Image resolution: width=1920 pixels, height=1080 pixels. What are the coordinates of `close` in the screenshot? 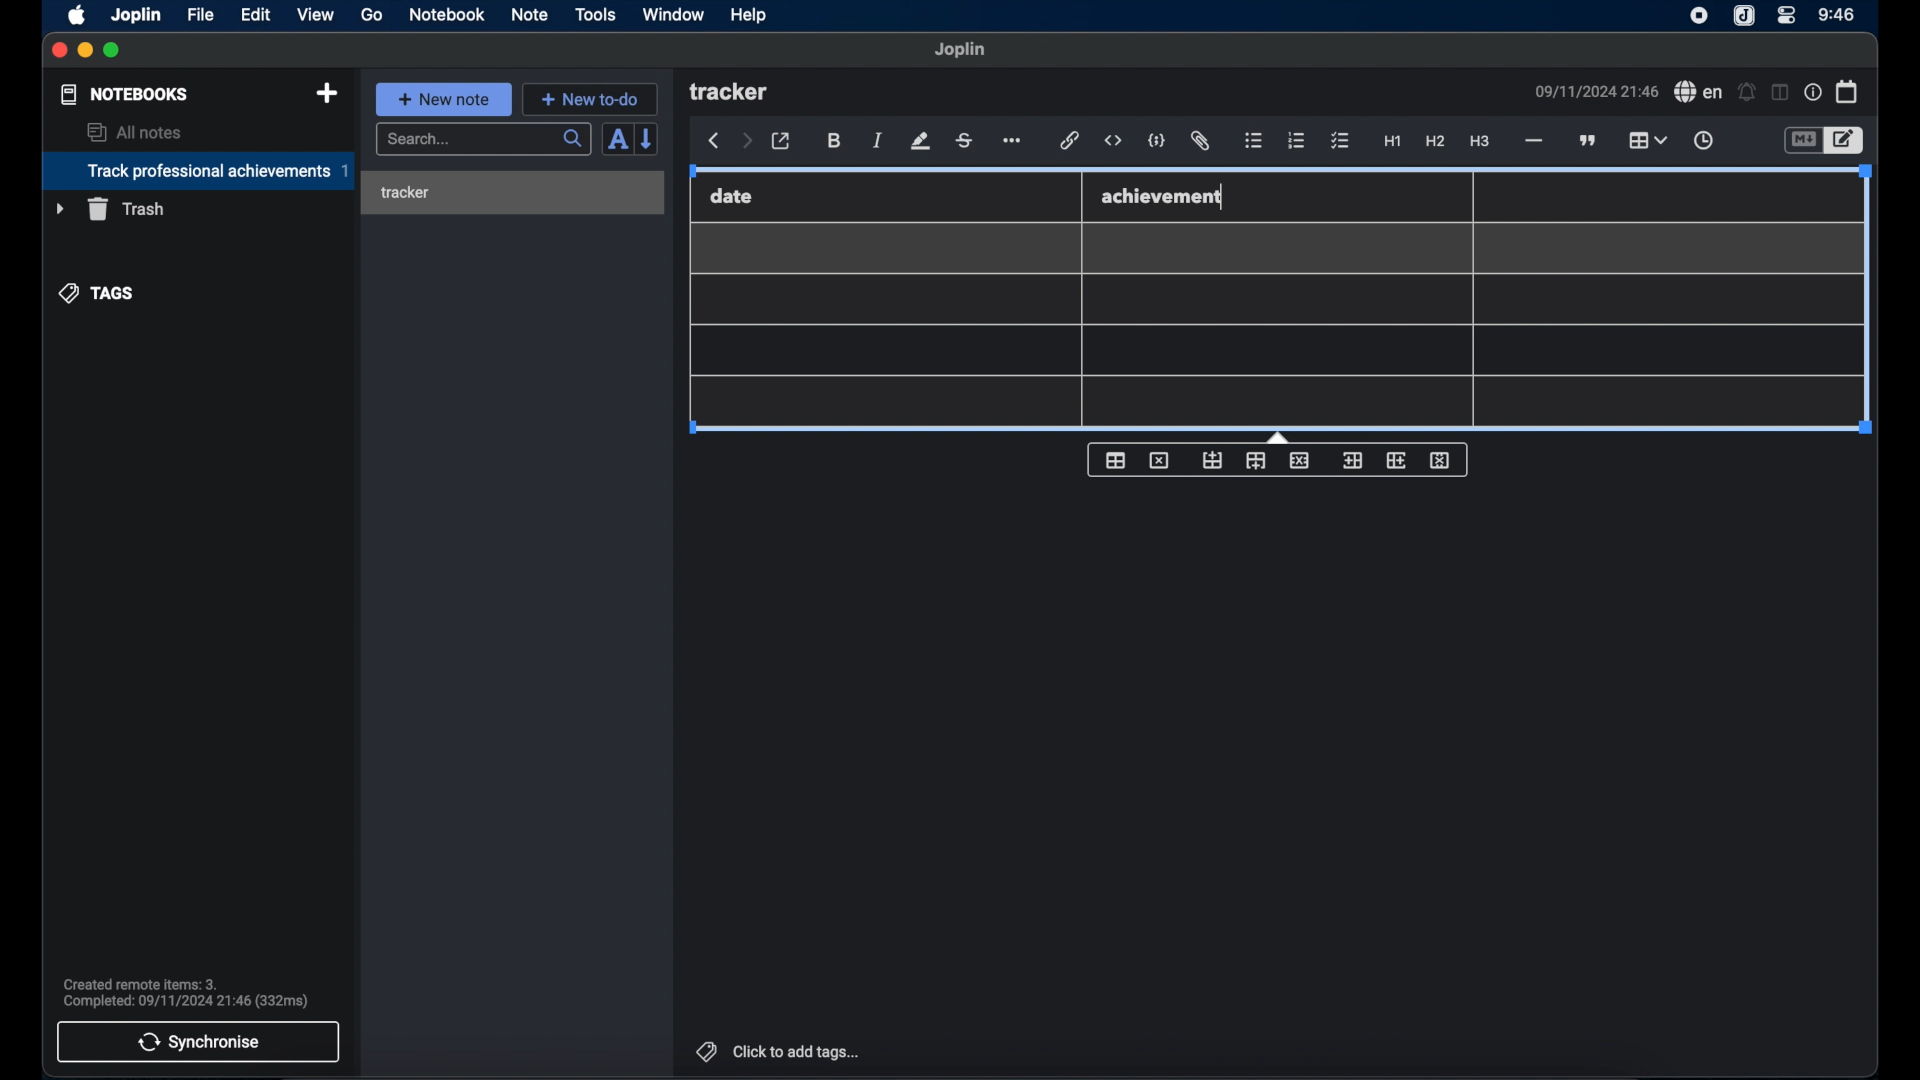 It's located at (59, 50).